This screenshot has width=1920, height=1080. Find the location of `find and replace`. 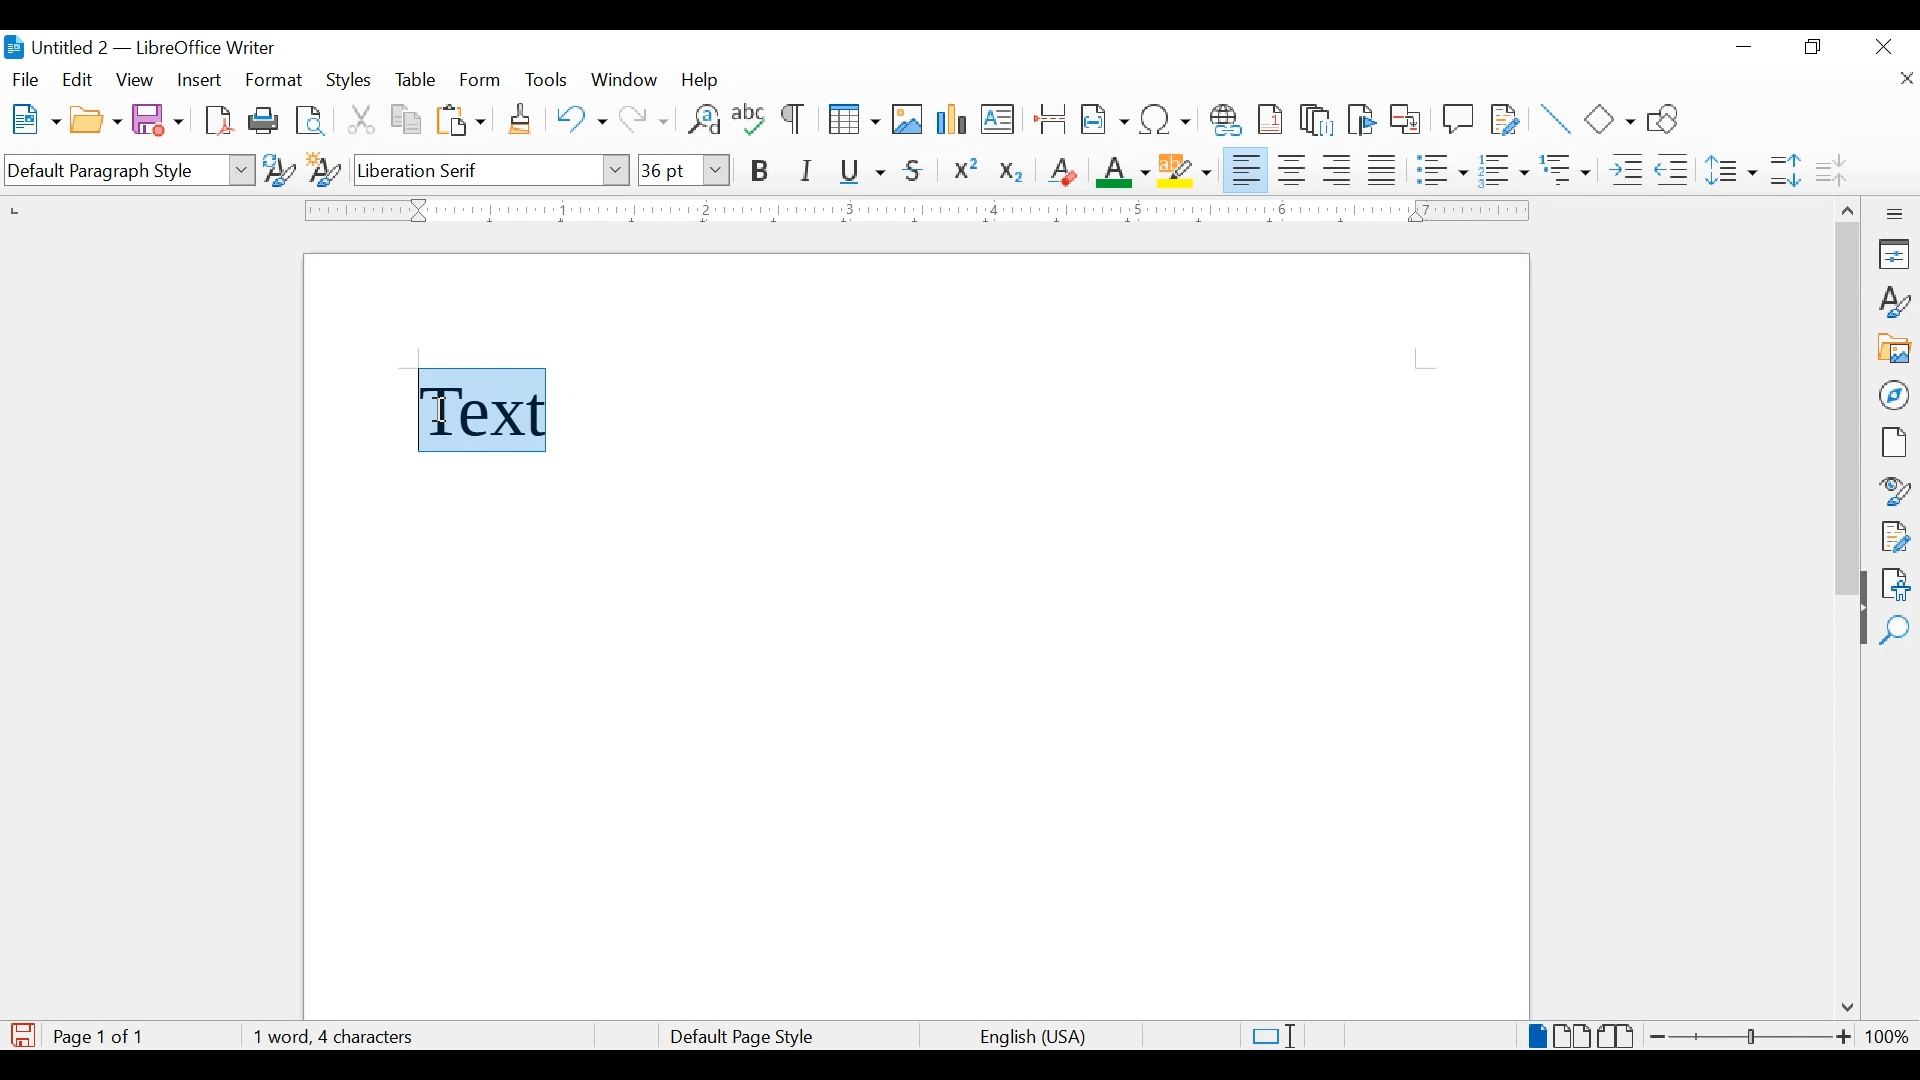

find and replace is located at coordinates (702, 119).